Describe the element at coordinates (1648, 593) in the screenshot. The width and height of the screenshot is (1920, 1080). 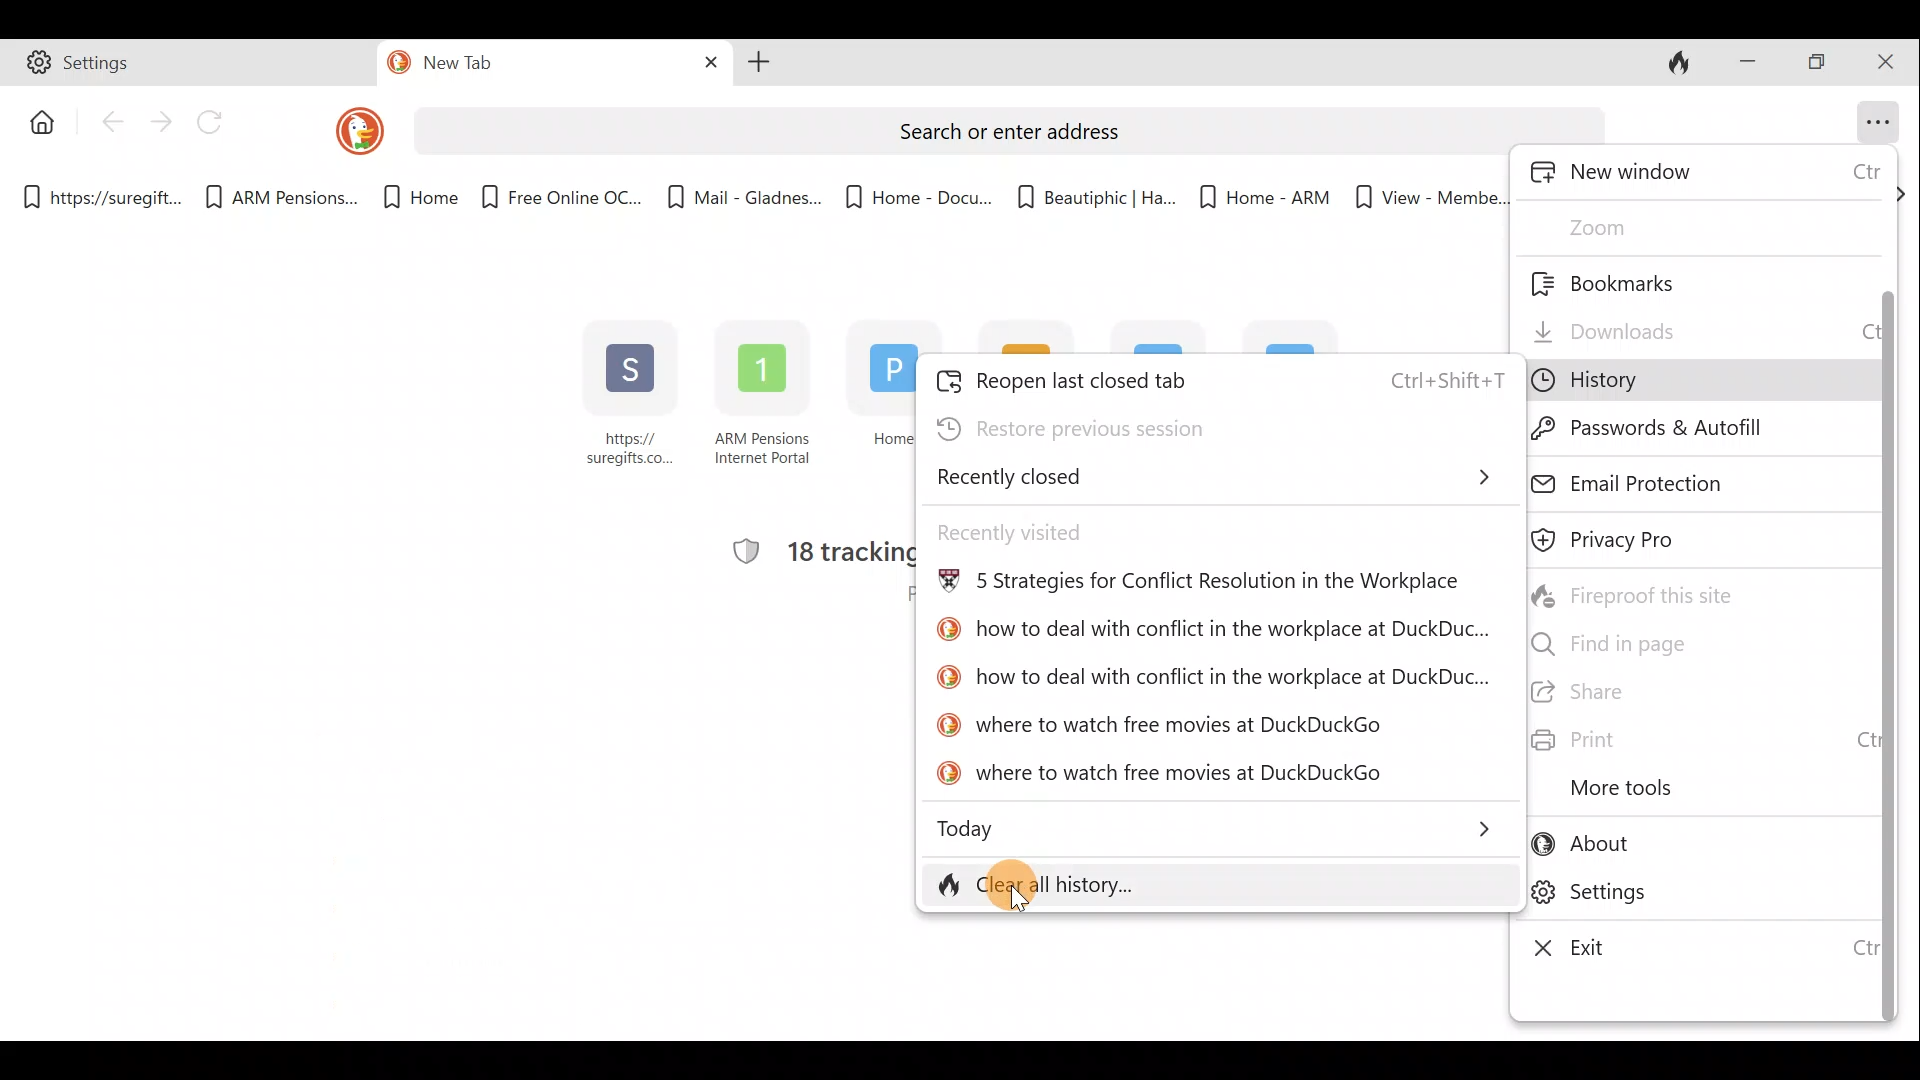
I see `Fireproof this site` at that location.